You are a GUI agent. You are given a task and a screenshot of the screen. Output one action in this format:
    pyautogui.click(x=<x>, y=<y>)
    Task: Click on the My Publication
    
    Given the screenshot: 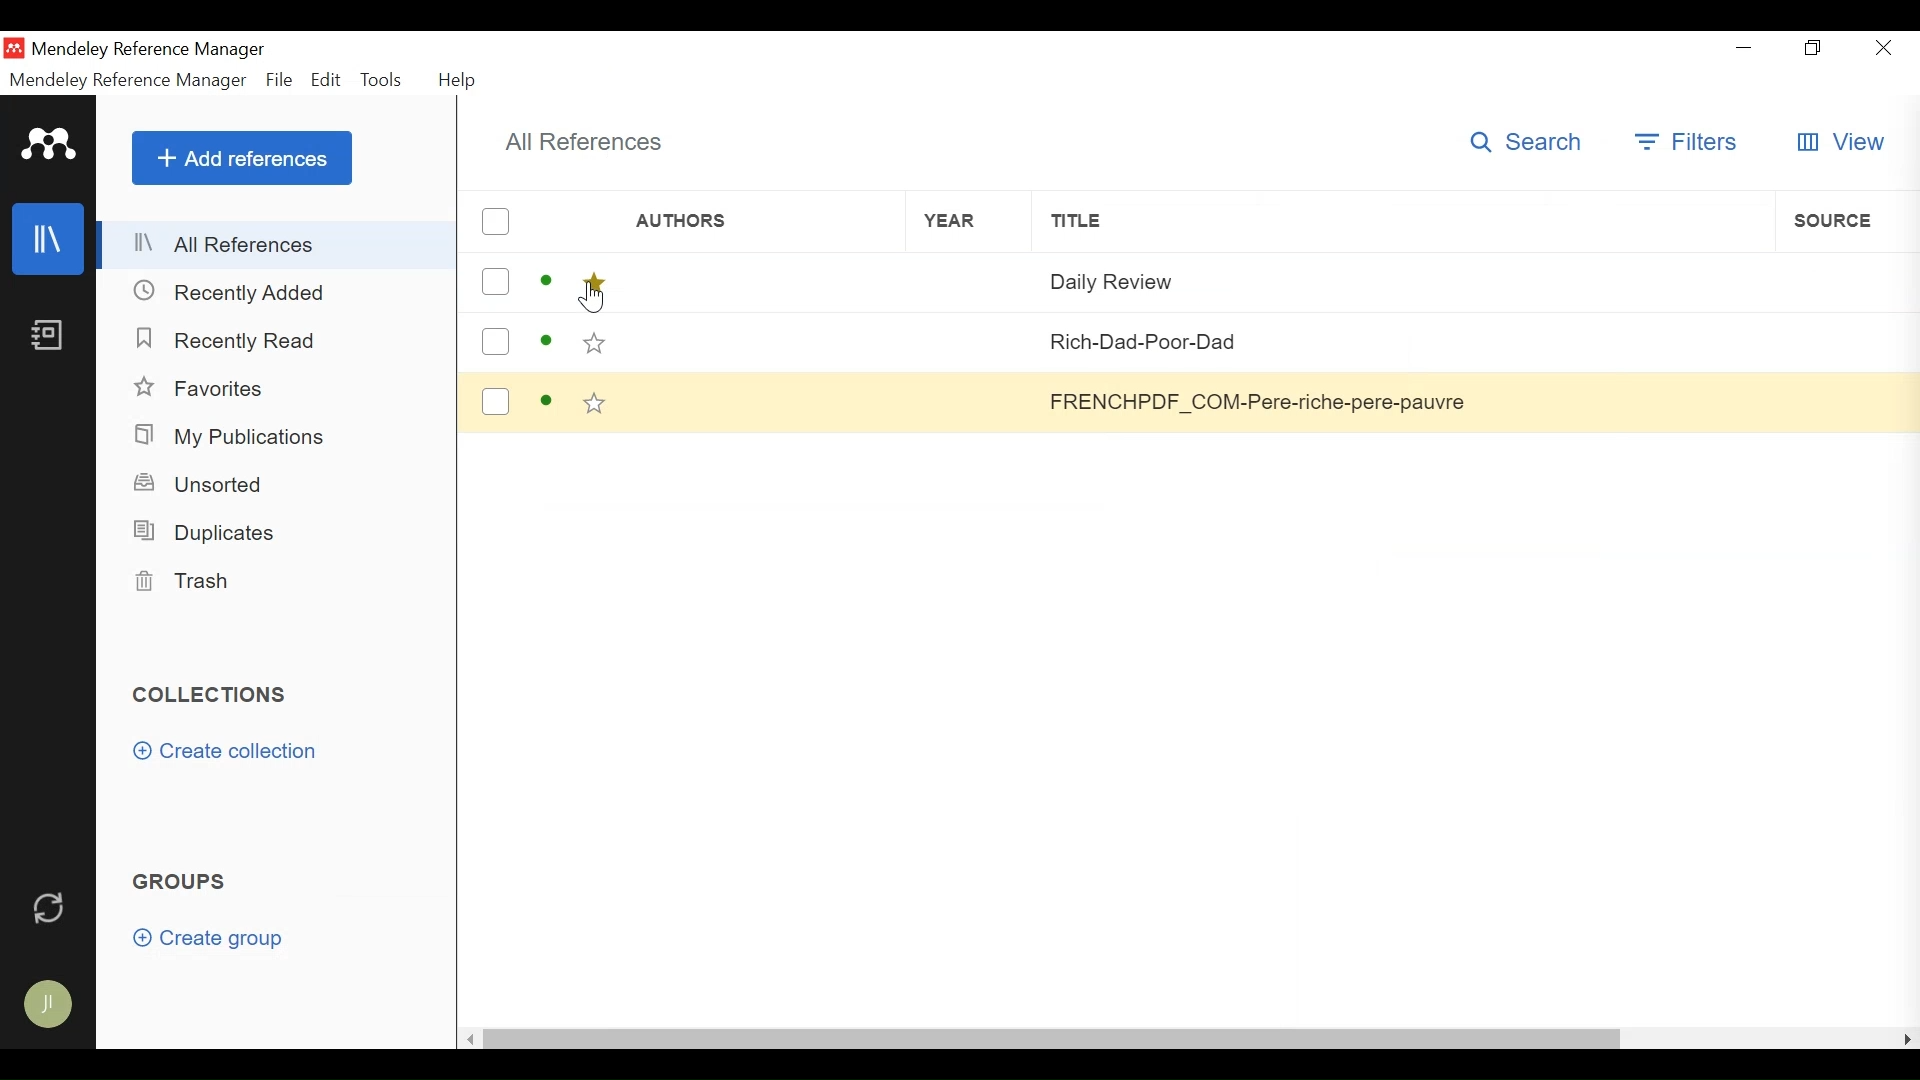 What is the action you would take?
    pyautogui.click(x=235, y=438)
    